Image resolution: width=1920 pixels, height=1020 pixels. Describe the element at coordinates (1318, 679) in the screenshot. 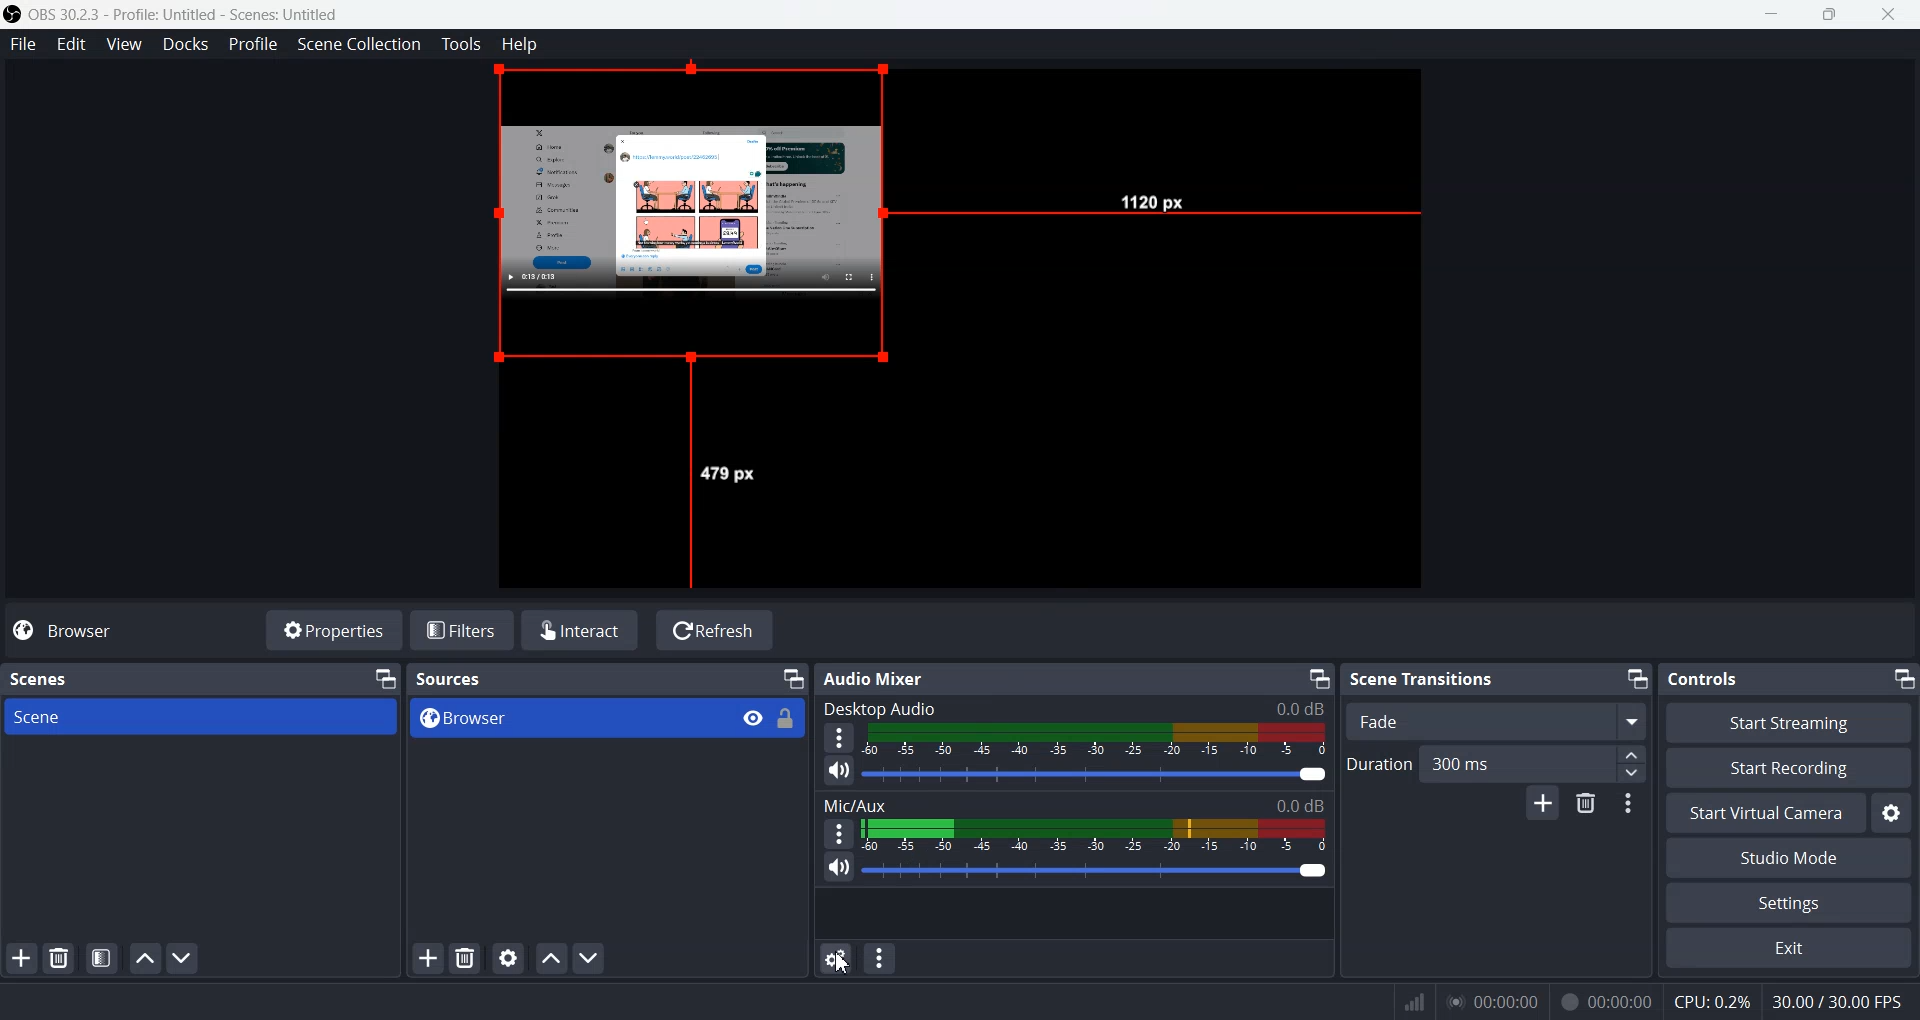

I see `Minimize` at that location.